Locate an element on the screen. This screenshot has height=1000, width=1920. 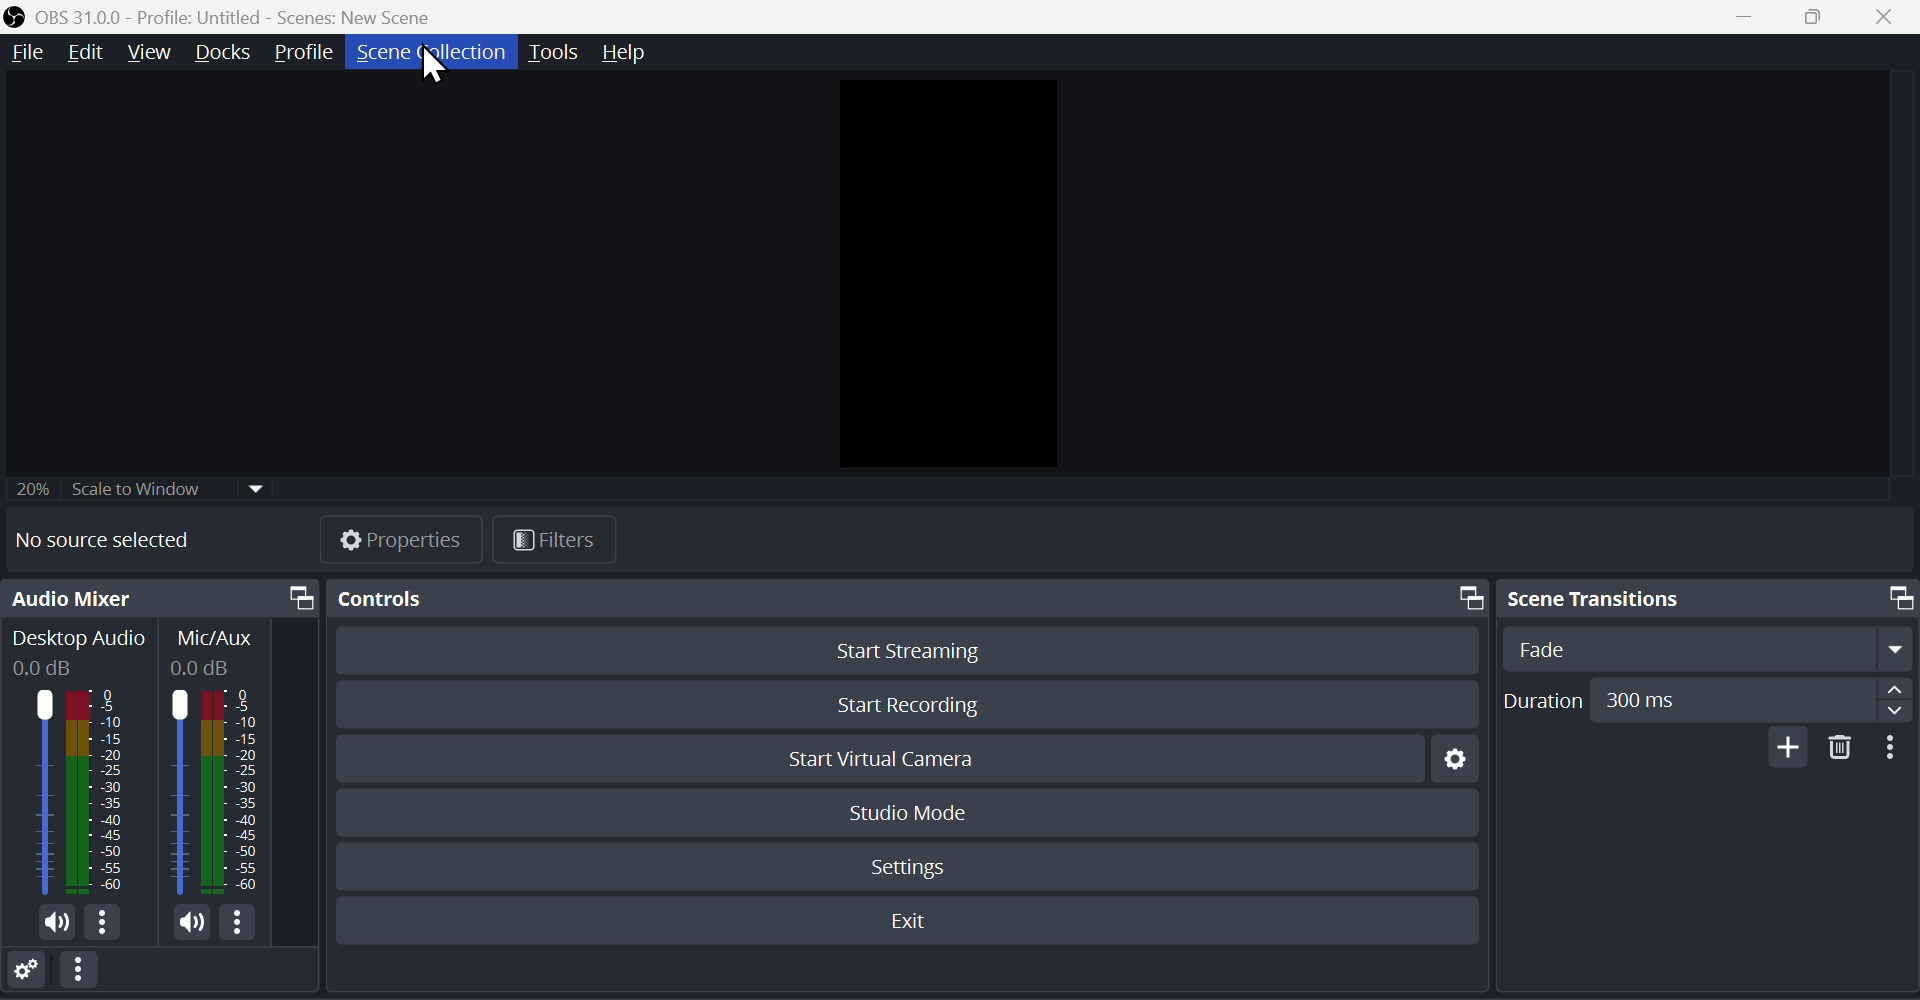
help is located at coordinates (635, 53).